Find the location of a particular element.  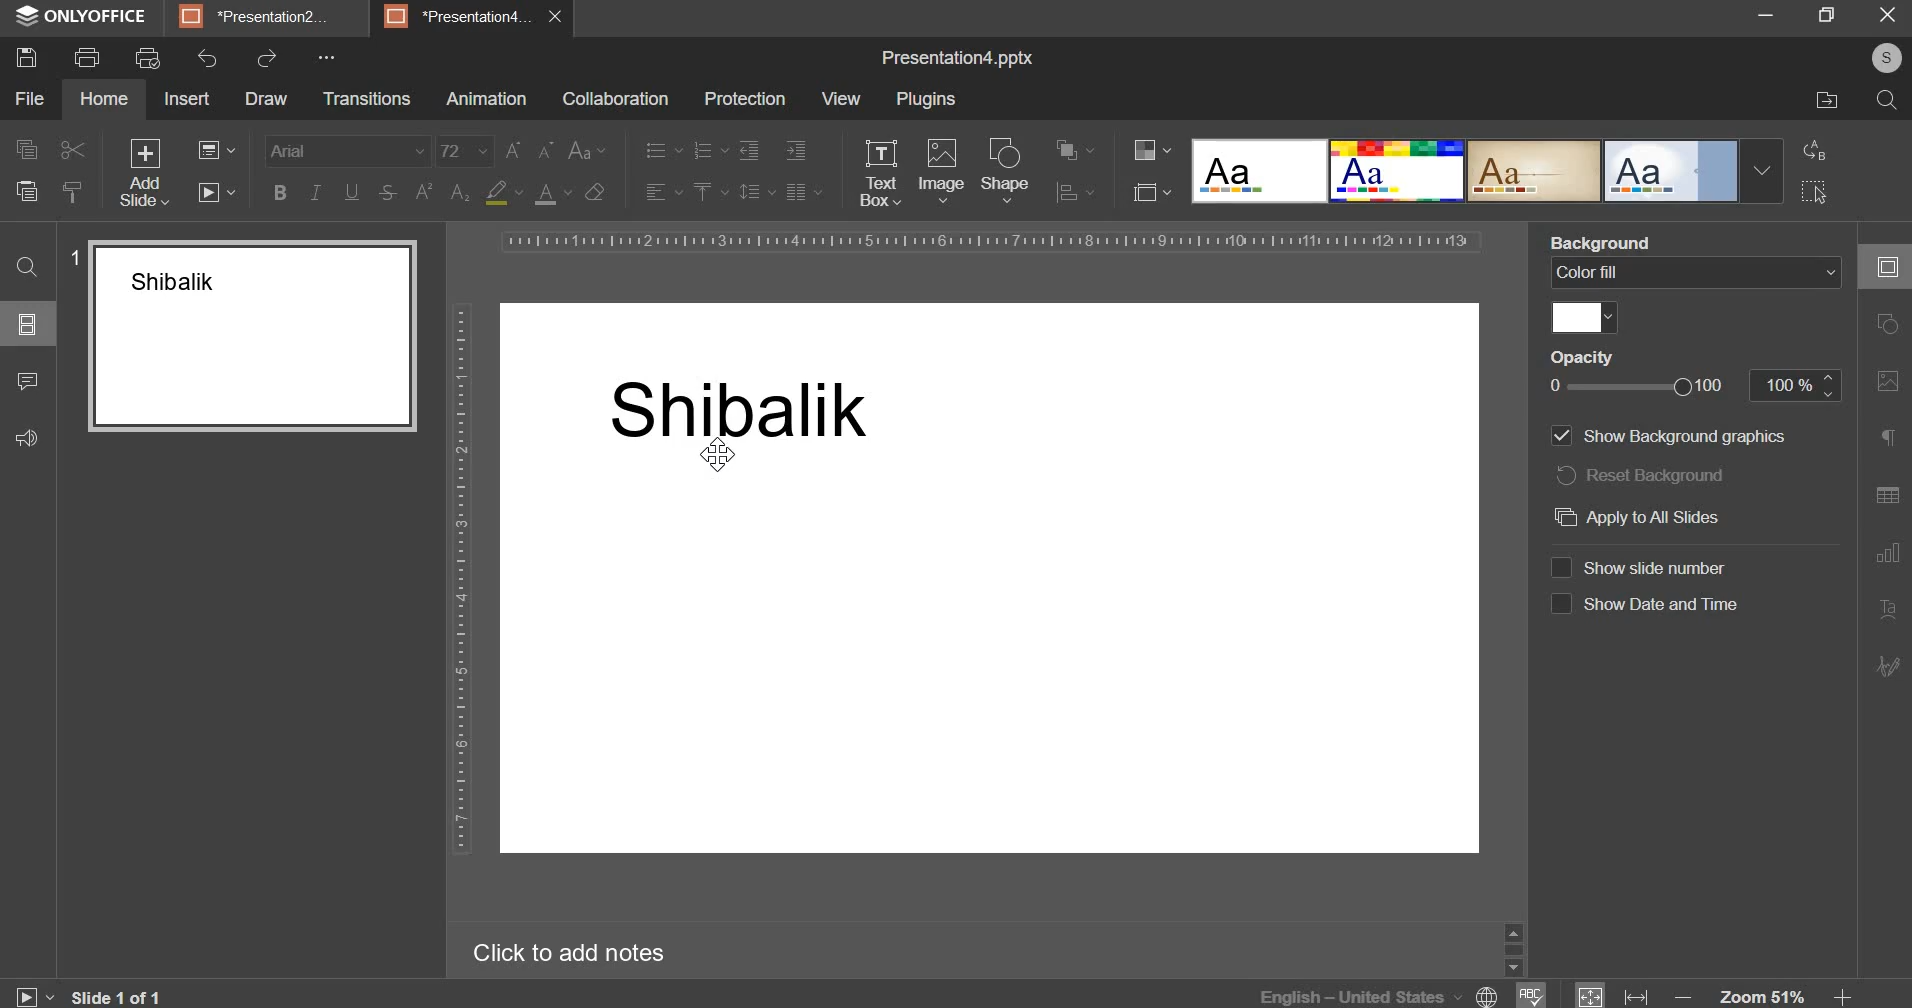

Presentation4 is located at coordinates (462, 14).